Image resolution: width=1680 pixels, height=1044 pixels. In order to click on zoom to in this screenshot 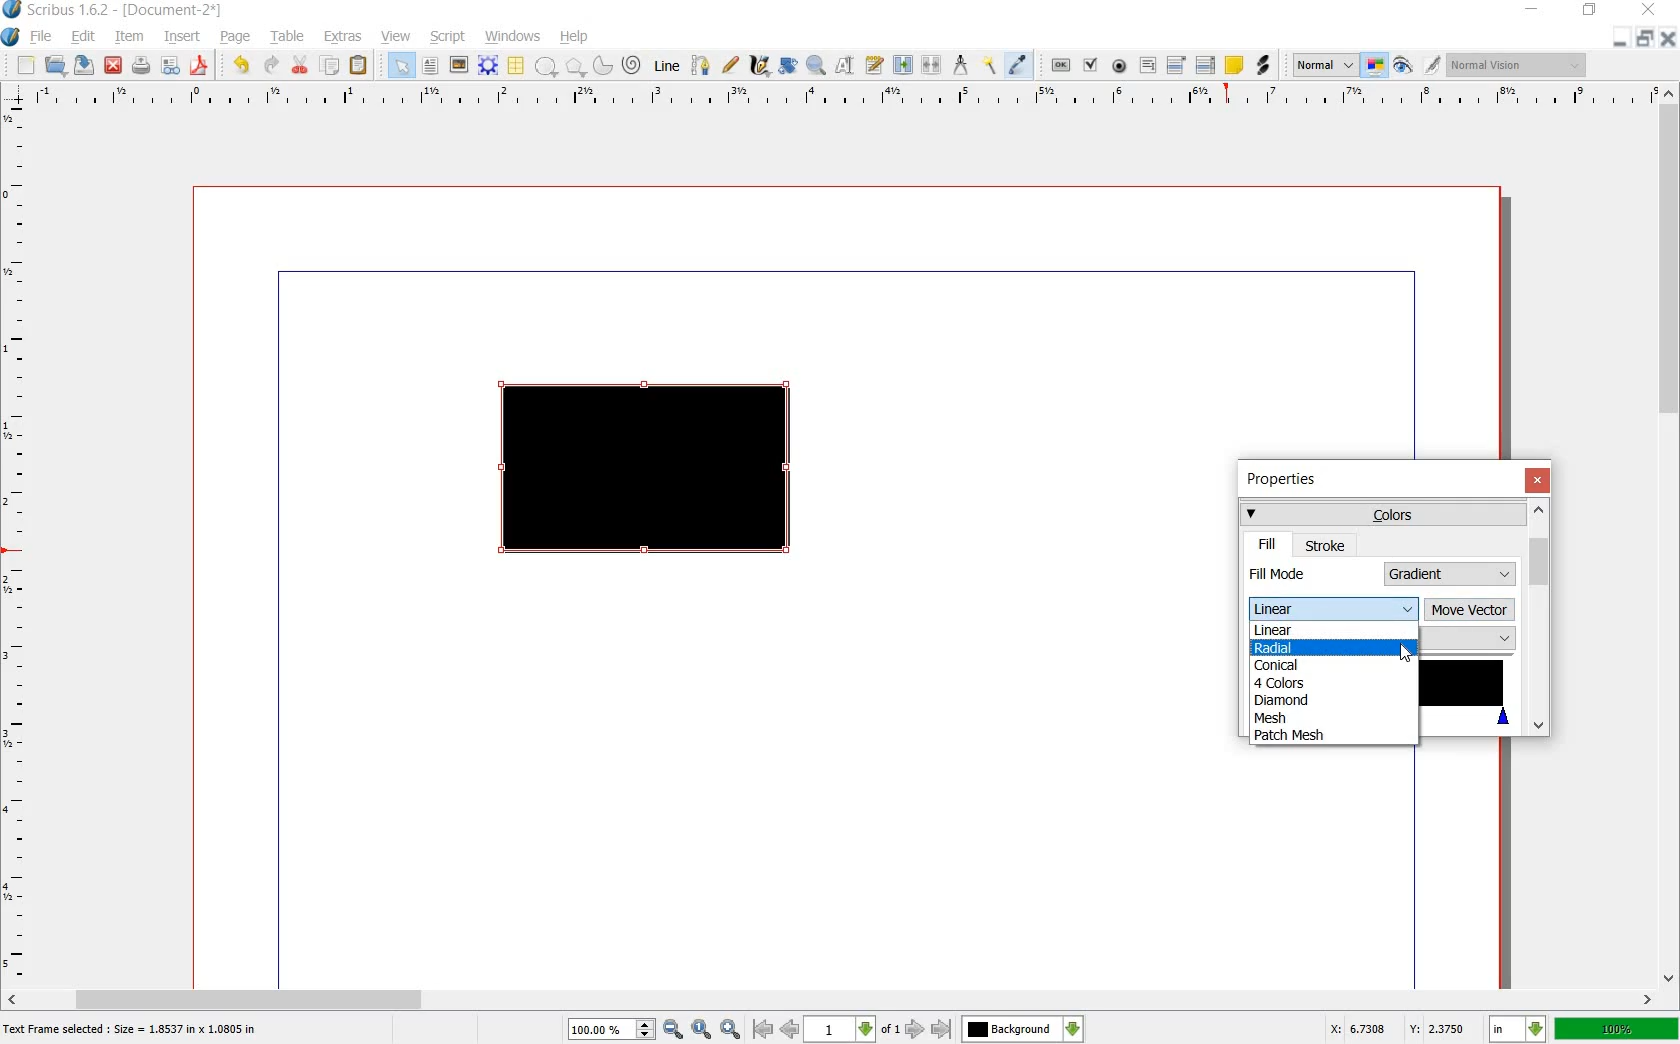, I will do `click(702, 1030)`.